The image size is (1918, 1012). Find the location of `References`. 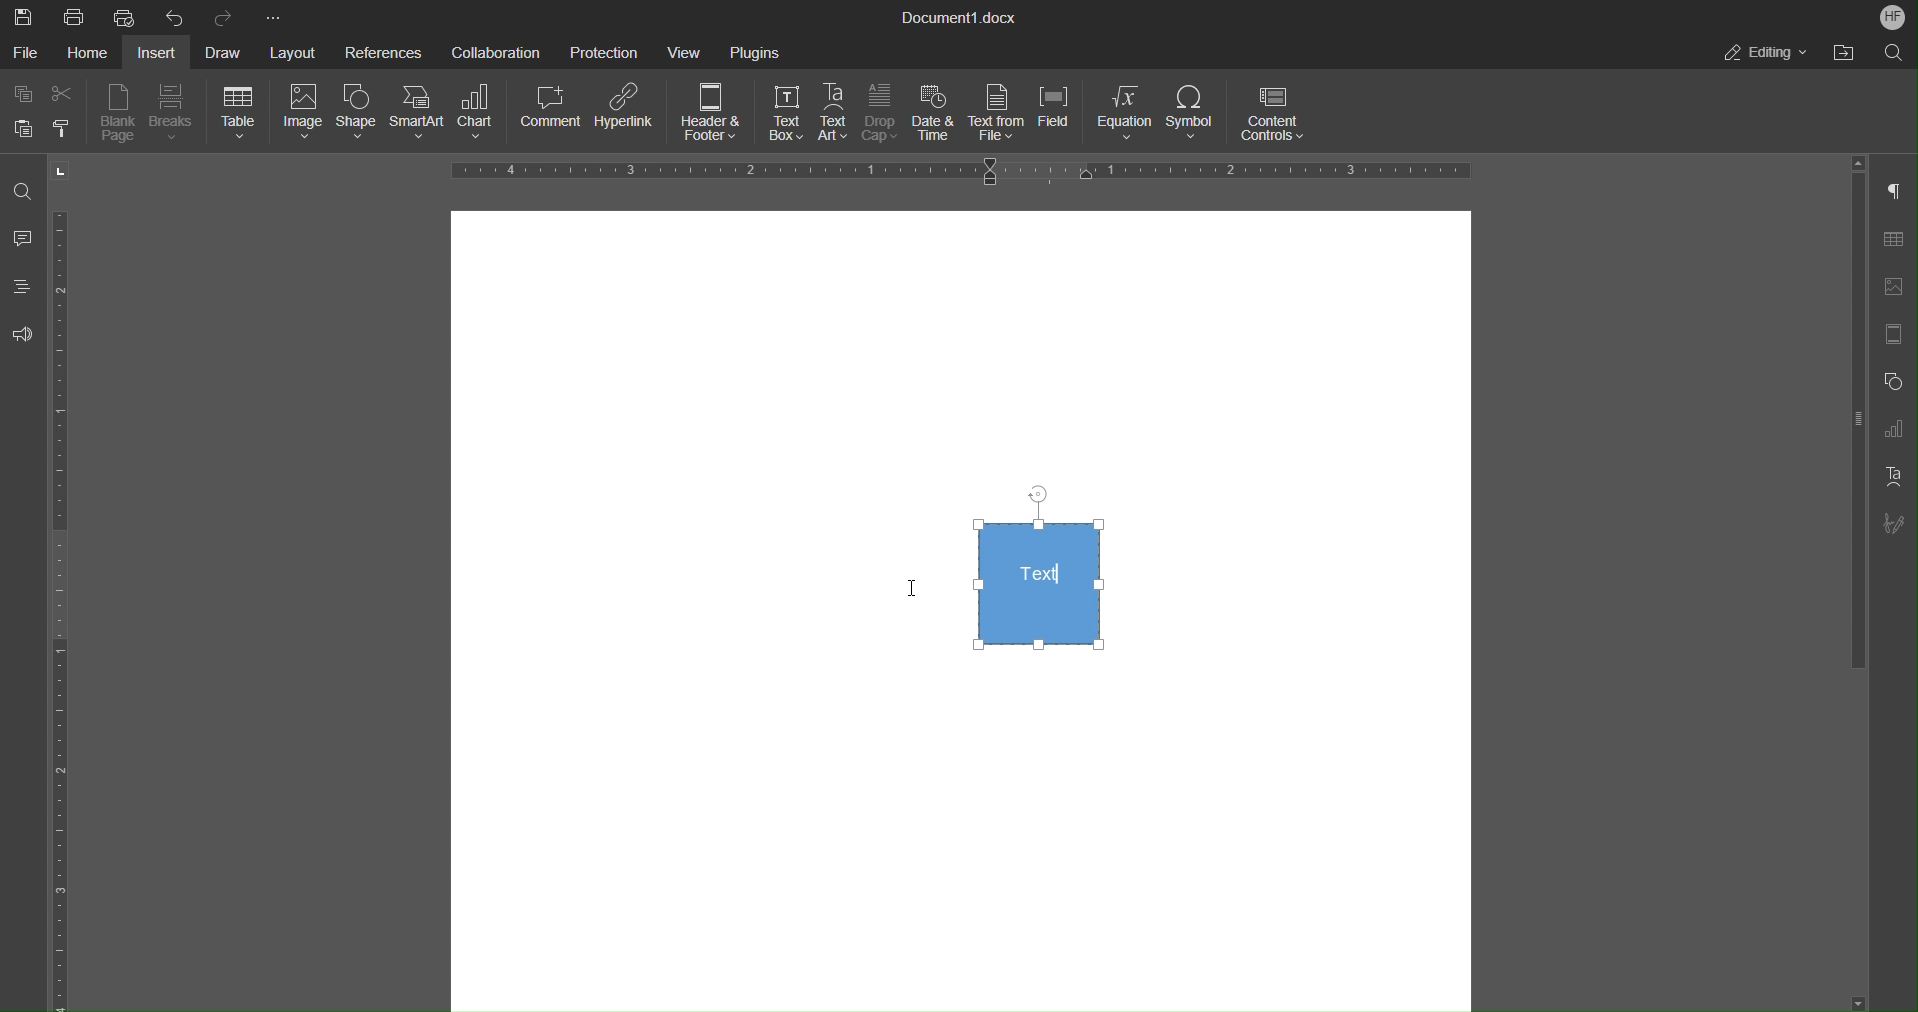

References is located at coordinates (383, 51).